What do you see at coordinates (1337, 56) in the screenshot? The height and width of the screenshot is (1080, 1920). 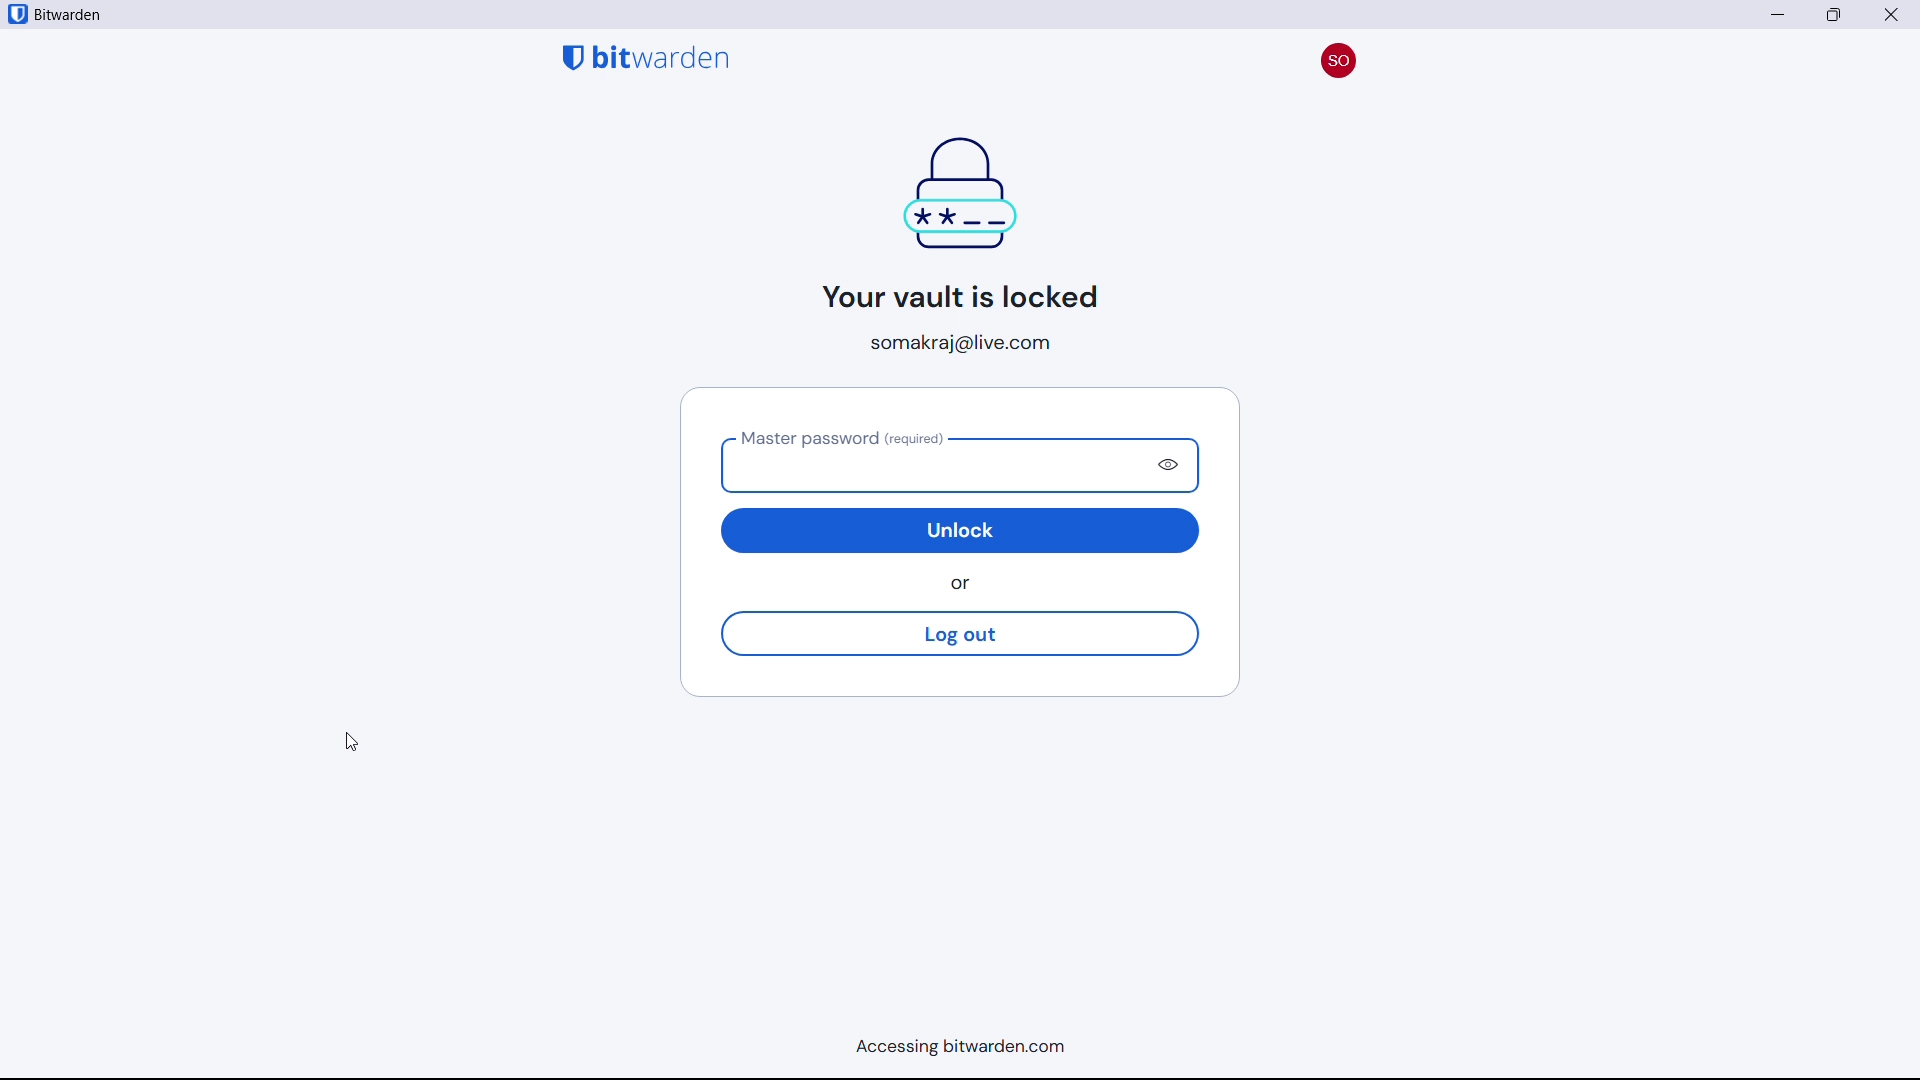 I see `logged in account "SO"` at bounding box center [1337, 56].